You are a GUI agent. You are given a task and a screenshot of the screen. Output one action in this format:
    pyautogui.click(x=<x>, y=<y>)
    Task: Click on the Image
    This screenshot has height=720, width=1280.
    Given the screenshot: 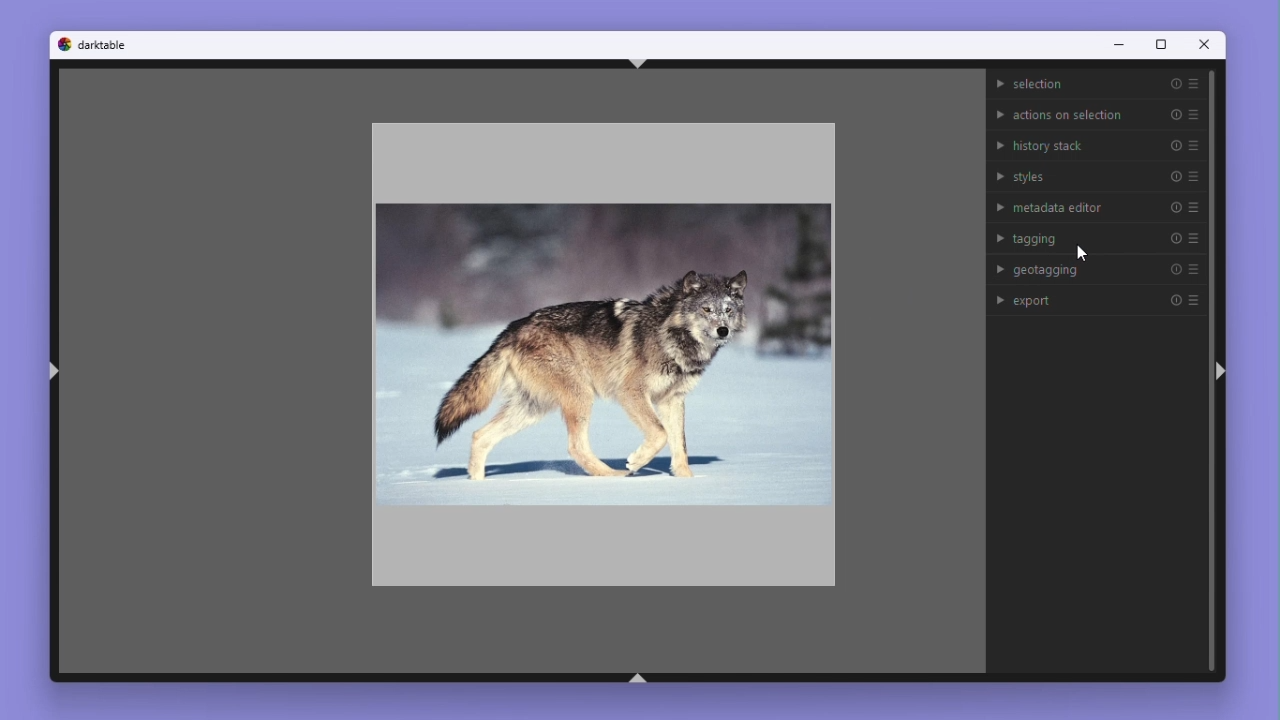 What is the action you would take?
    pyautogui.click(x=599, y=348)
    